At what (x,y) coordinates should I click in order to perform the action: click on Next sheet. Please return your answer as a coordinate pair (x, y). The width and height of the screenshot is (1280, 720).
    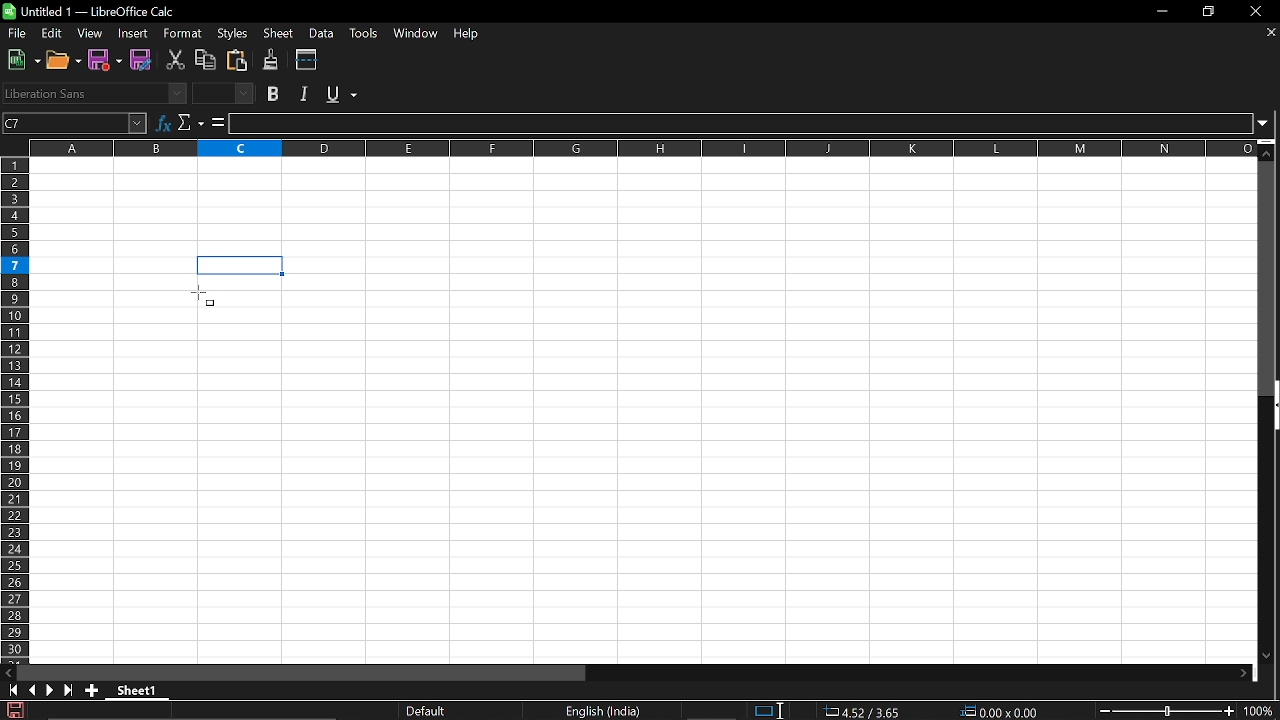
    Looking at the image, I should click on (50, 690).